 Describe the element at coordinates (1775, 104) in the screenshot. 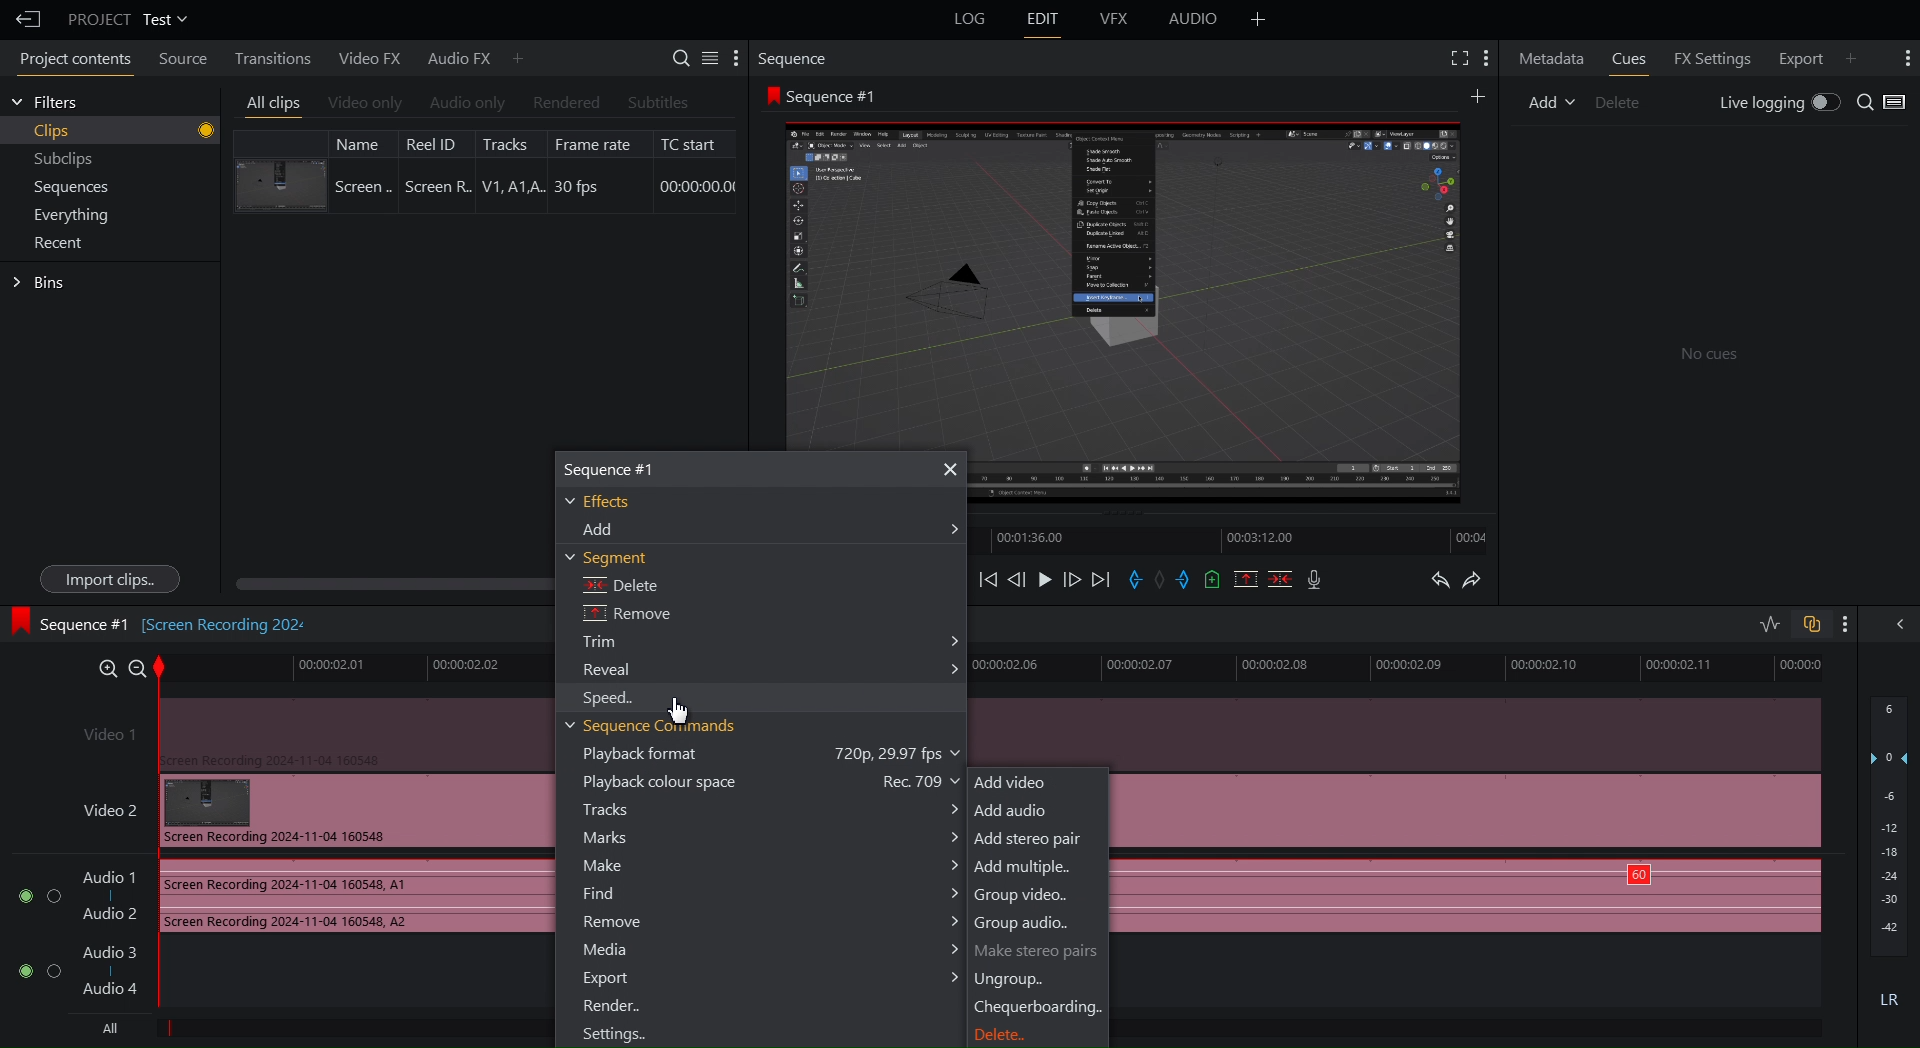

I see `Live Logging` at that location.